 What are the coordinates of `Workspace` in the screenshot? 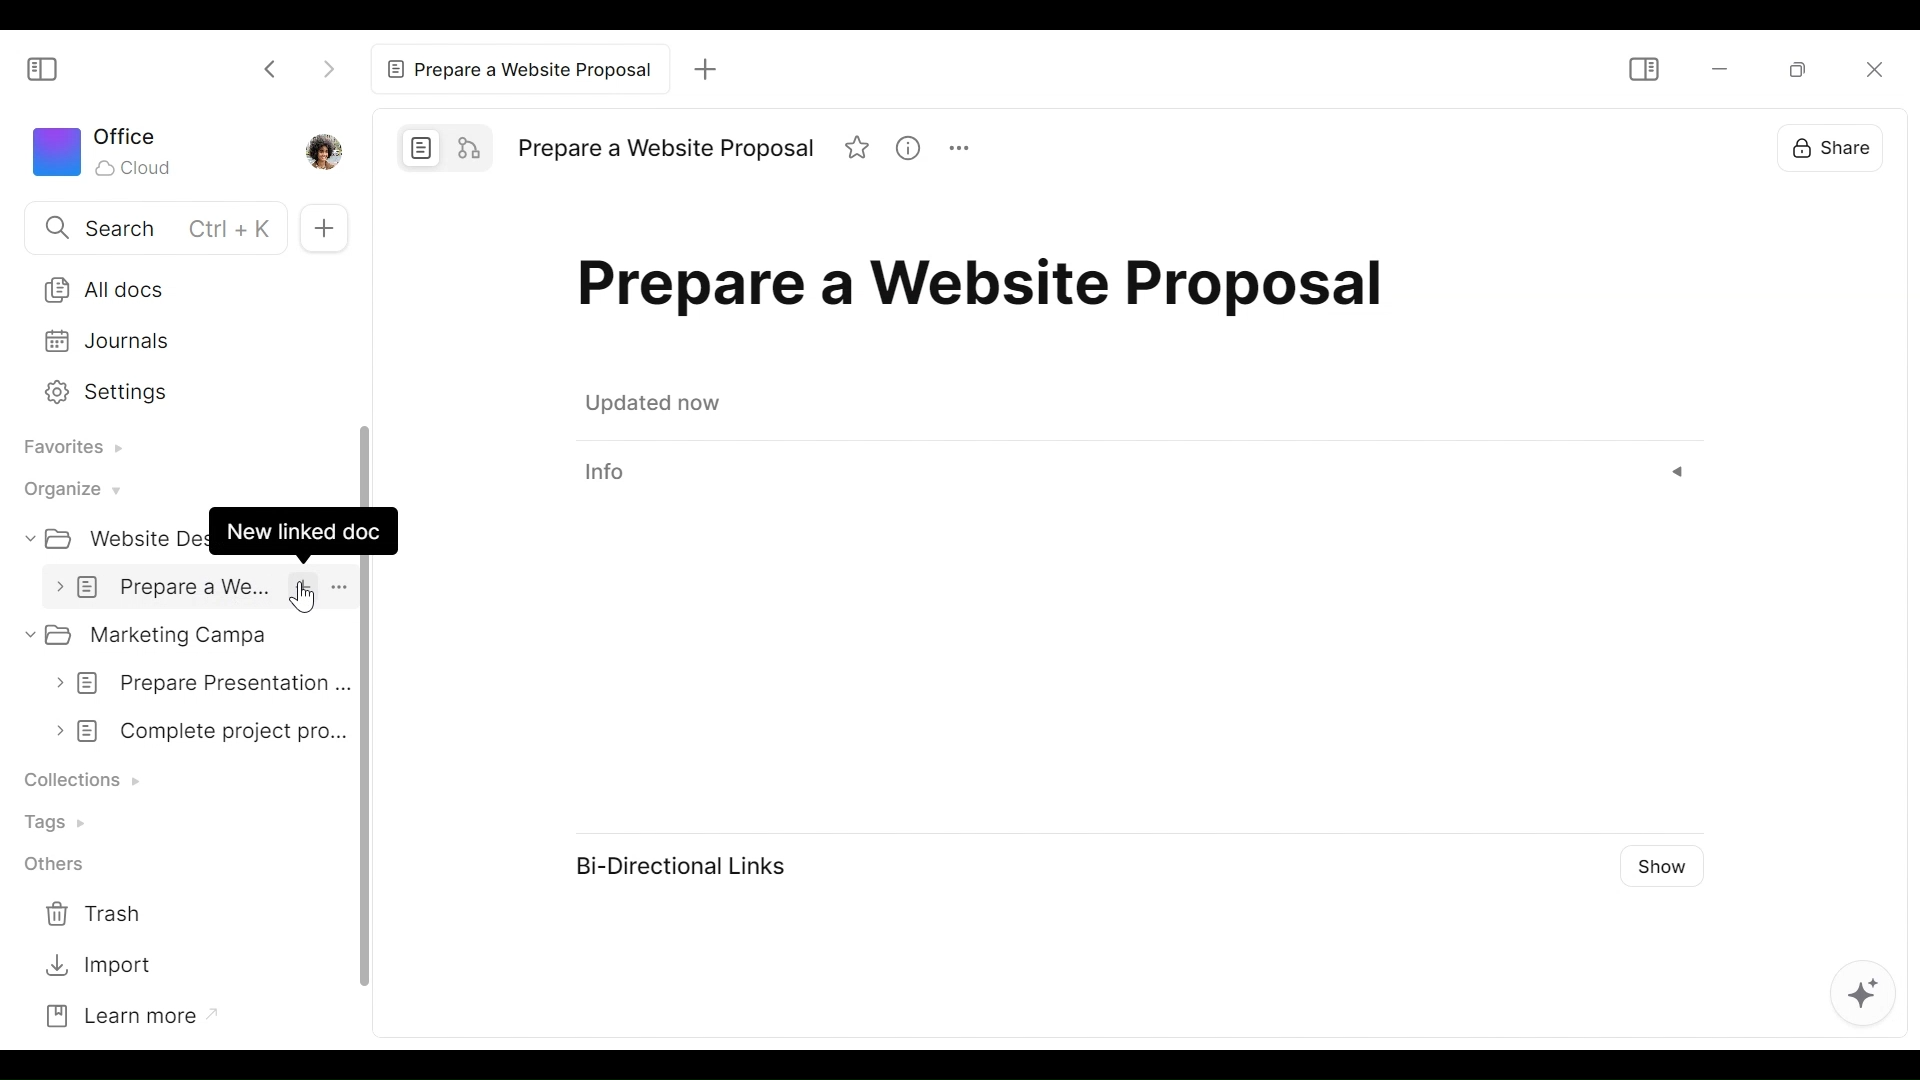 It's located at (103, 151).